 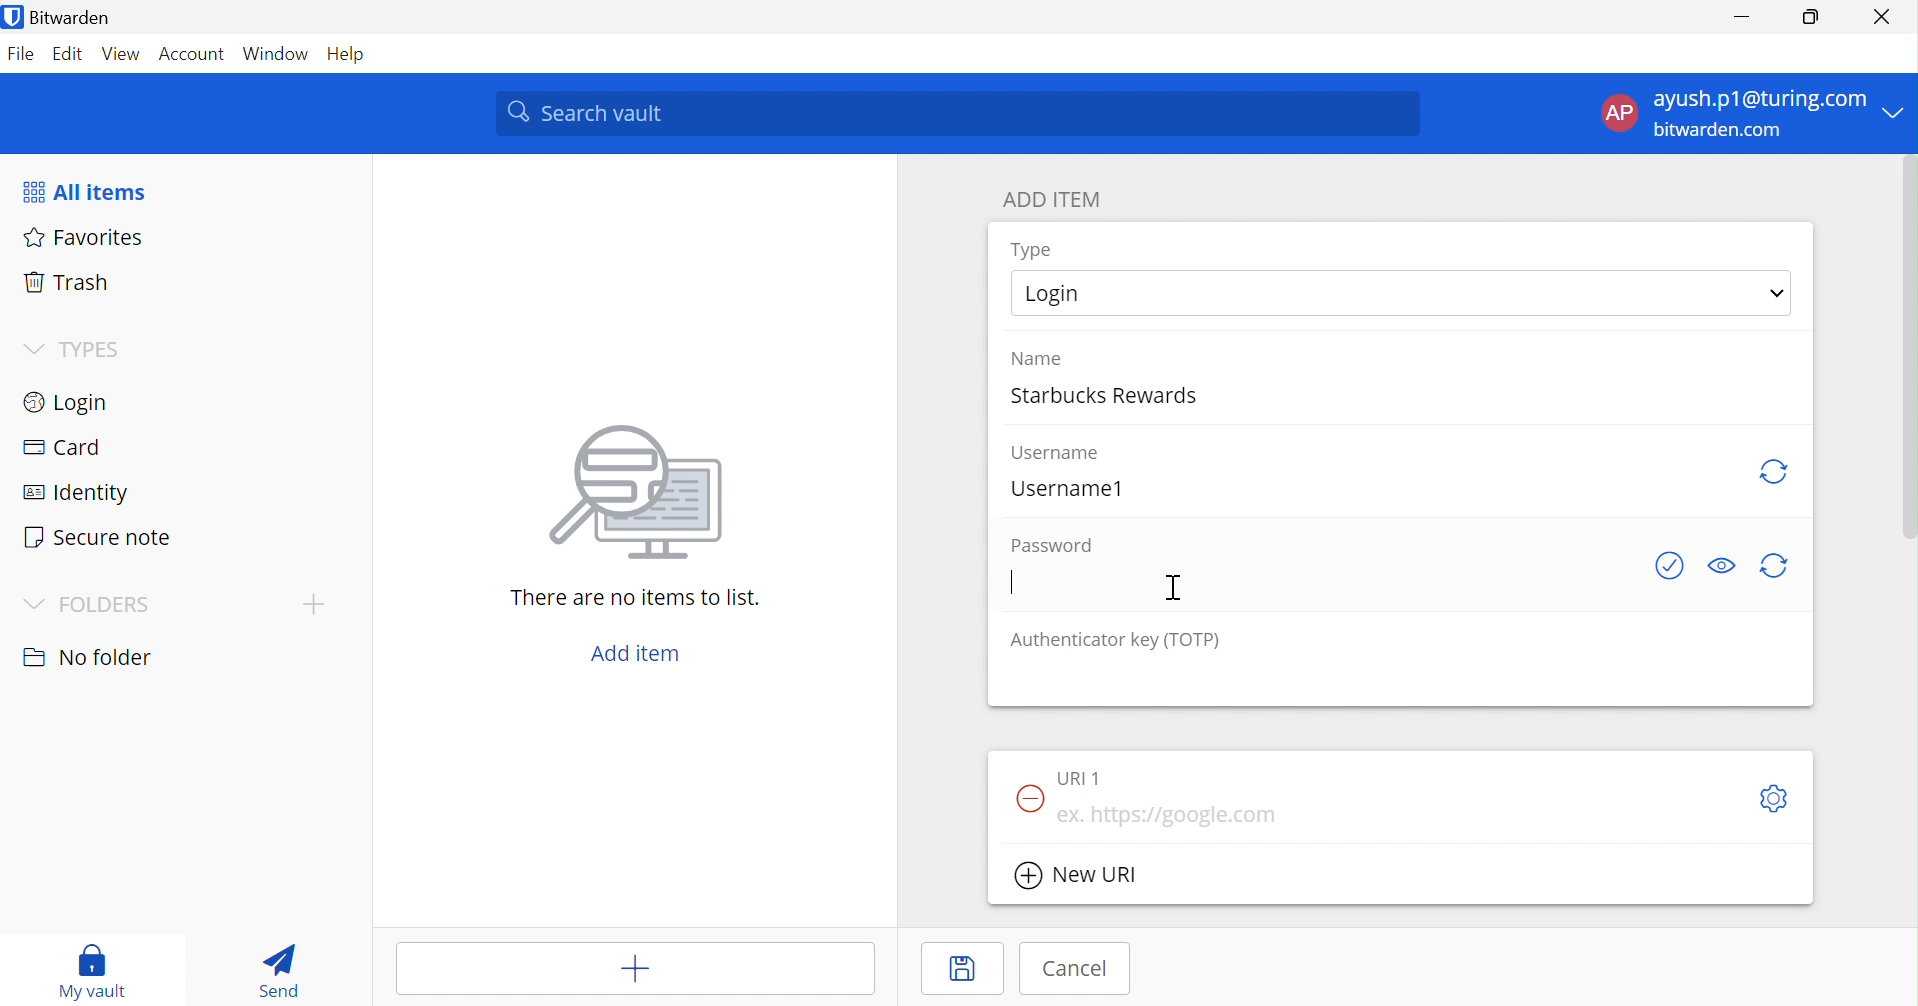 I want to click on Drop Down, so click(x=312, y=604).